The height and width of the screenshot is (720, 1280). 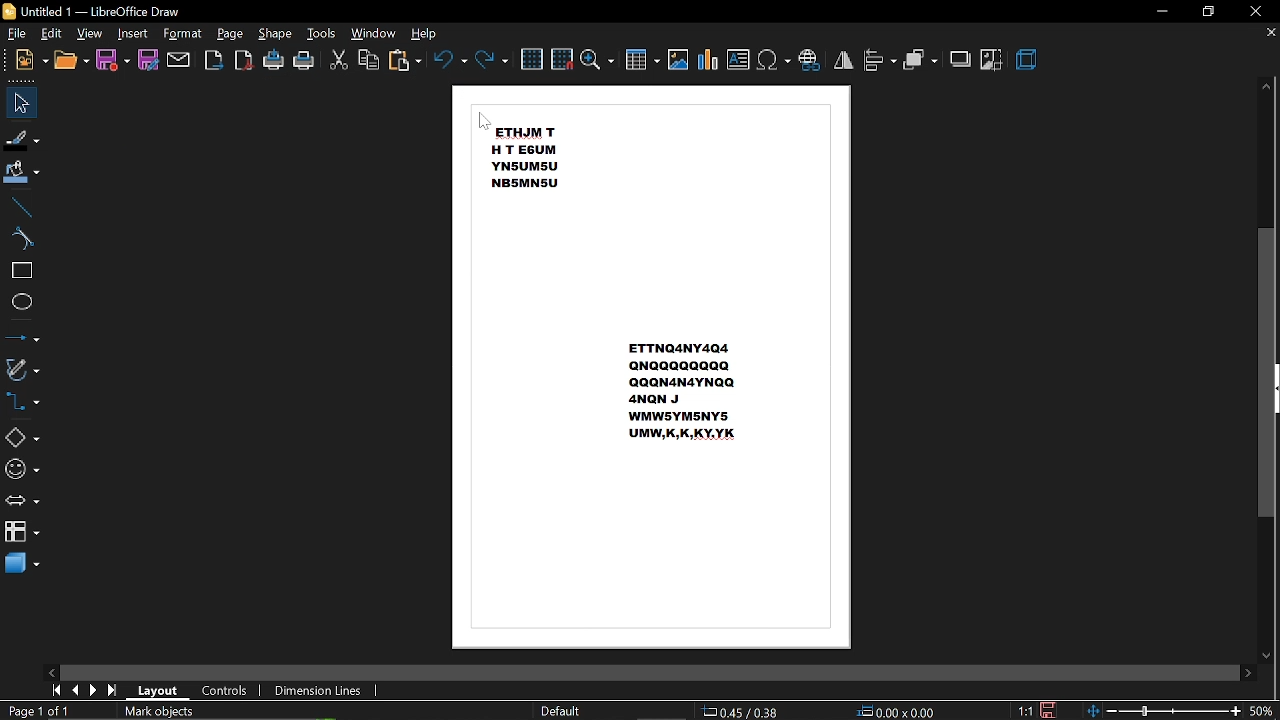 I want to click on new, so click(x=32, y=61).